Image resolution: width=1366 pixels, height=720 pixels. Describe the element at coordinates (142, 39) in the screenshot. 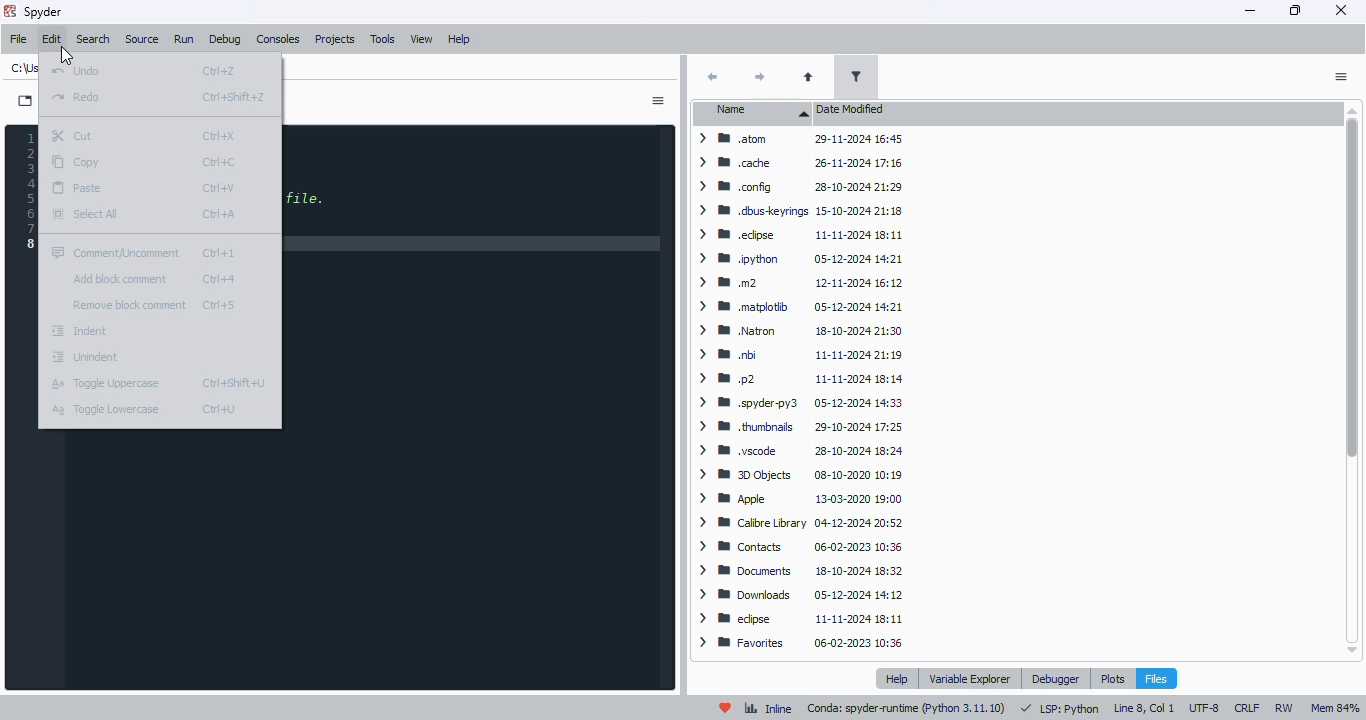

I see `source` at that location.